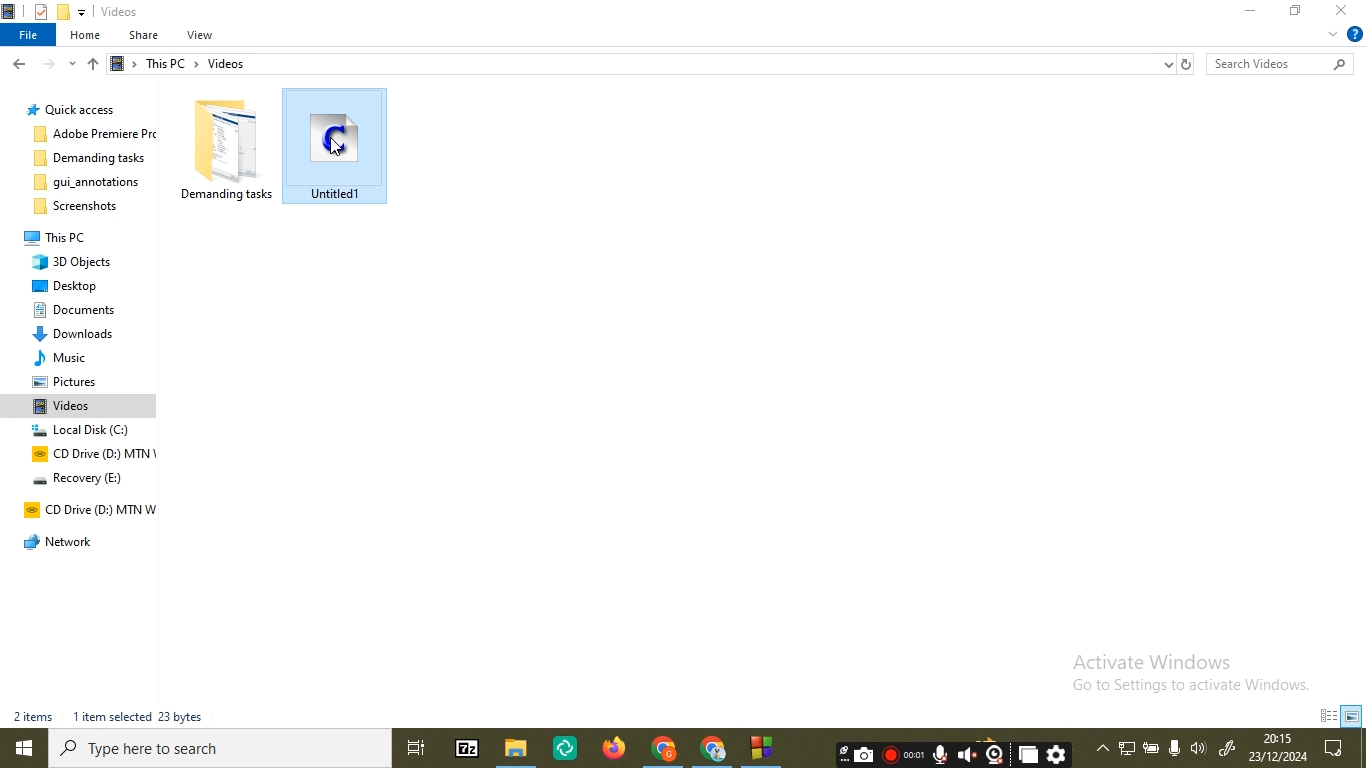 The image size is (1366, 768). What do you see at coordinates (87, 543) in the screenshot?
I see `folder` at bounding box center [87, 543].